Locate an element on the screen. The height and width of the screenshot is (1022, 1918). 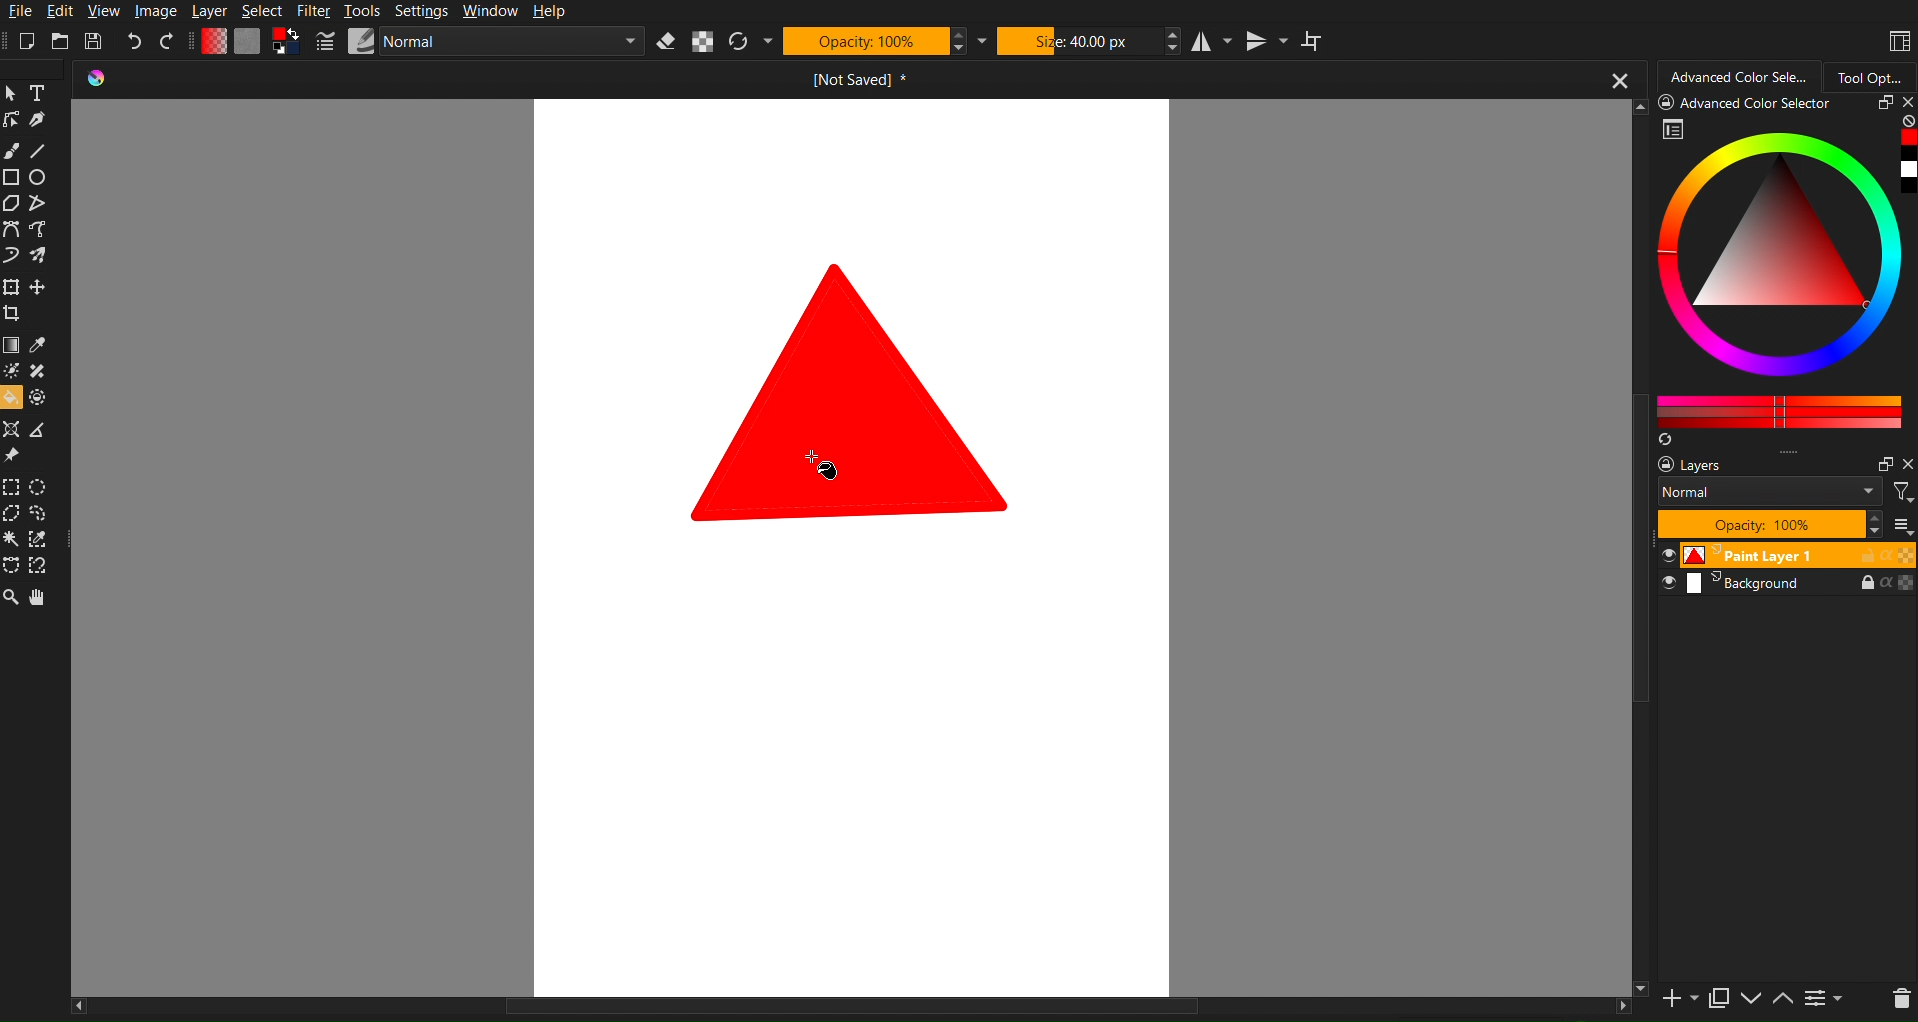
crop the image to an area is located at coordinates (14, 314).